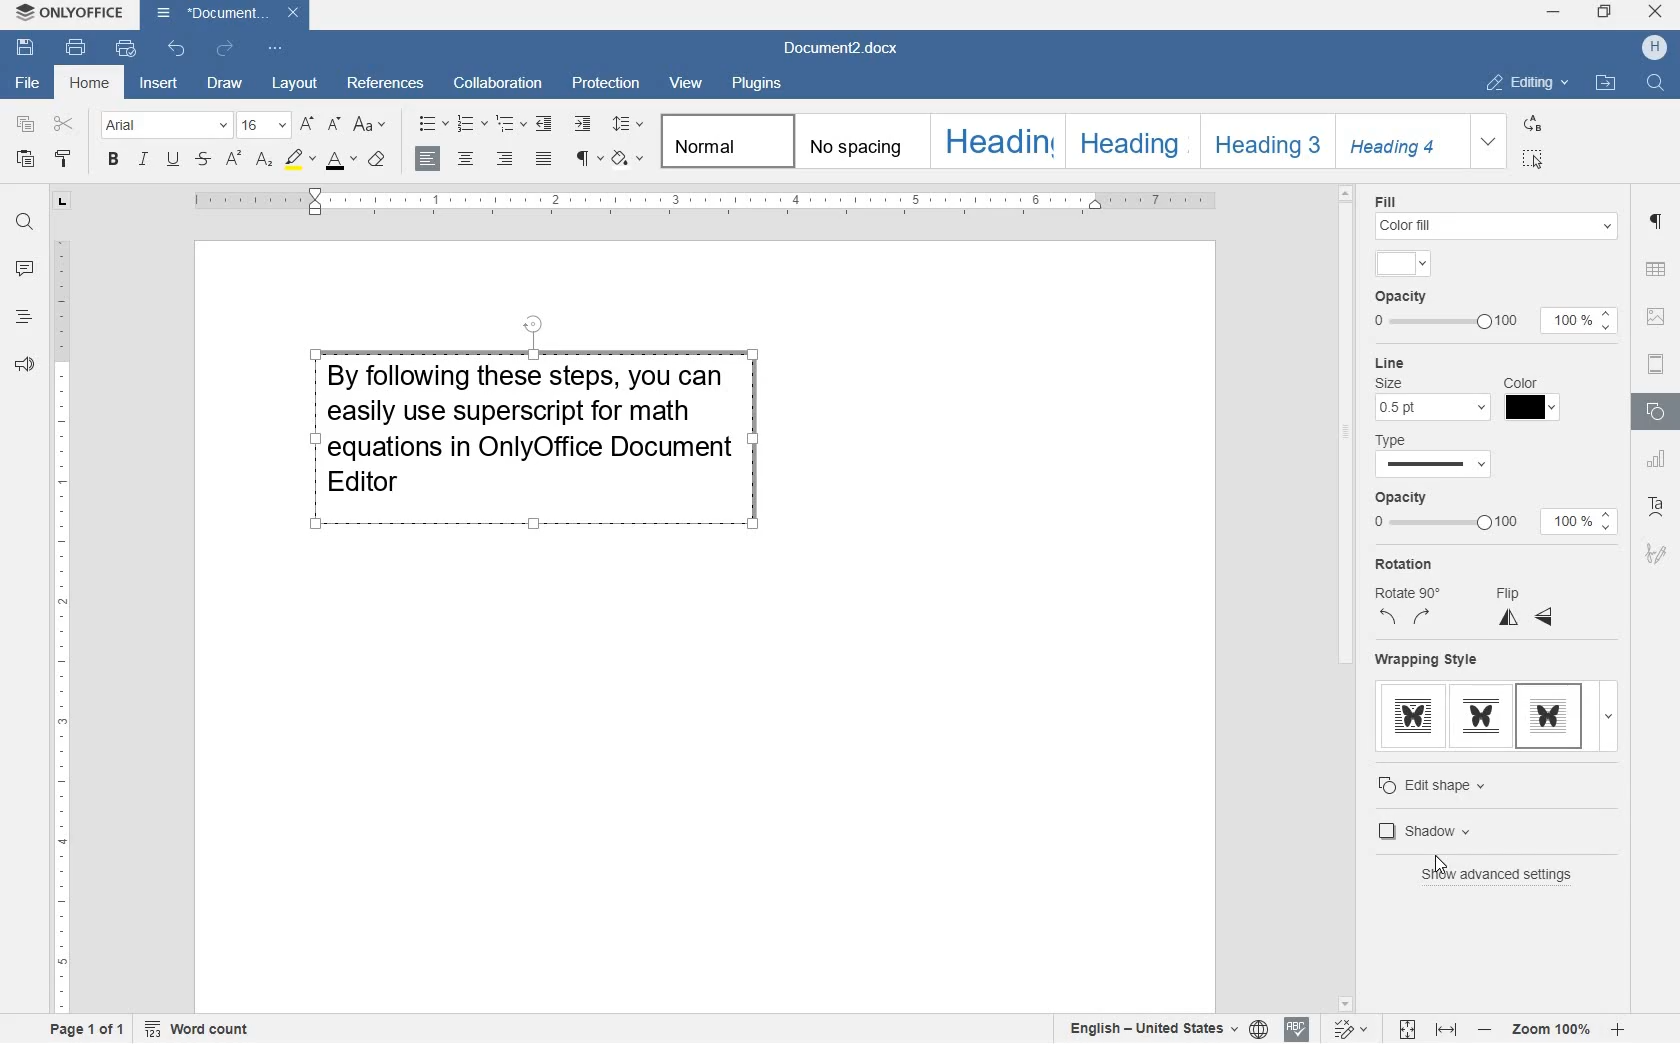  Describe the element at coordinates (1402, 263) in the screenshot. I see `input color` at that location.